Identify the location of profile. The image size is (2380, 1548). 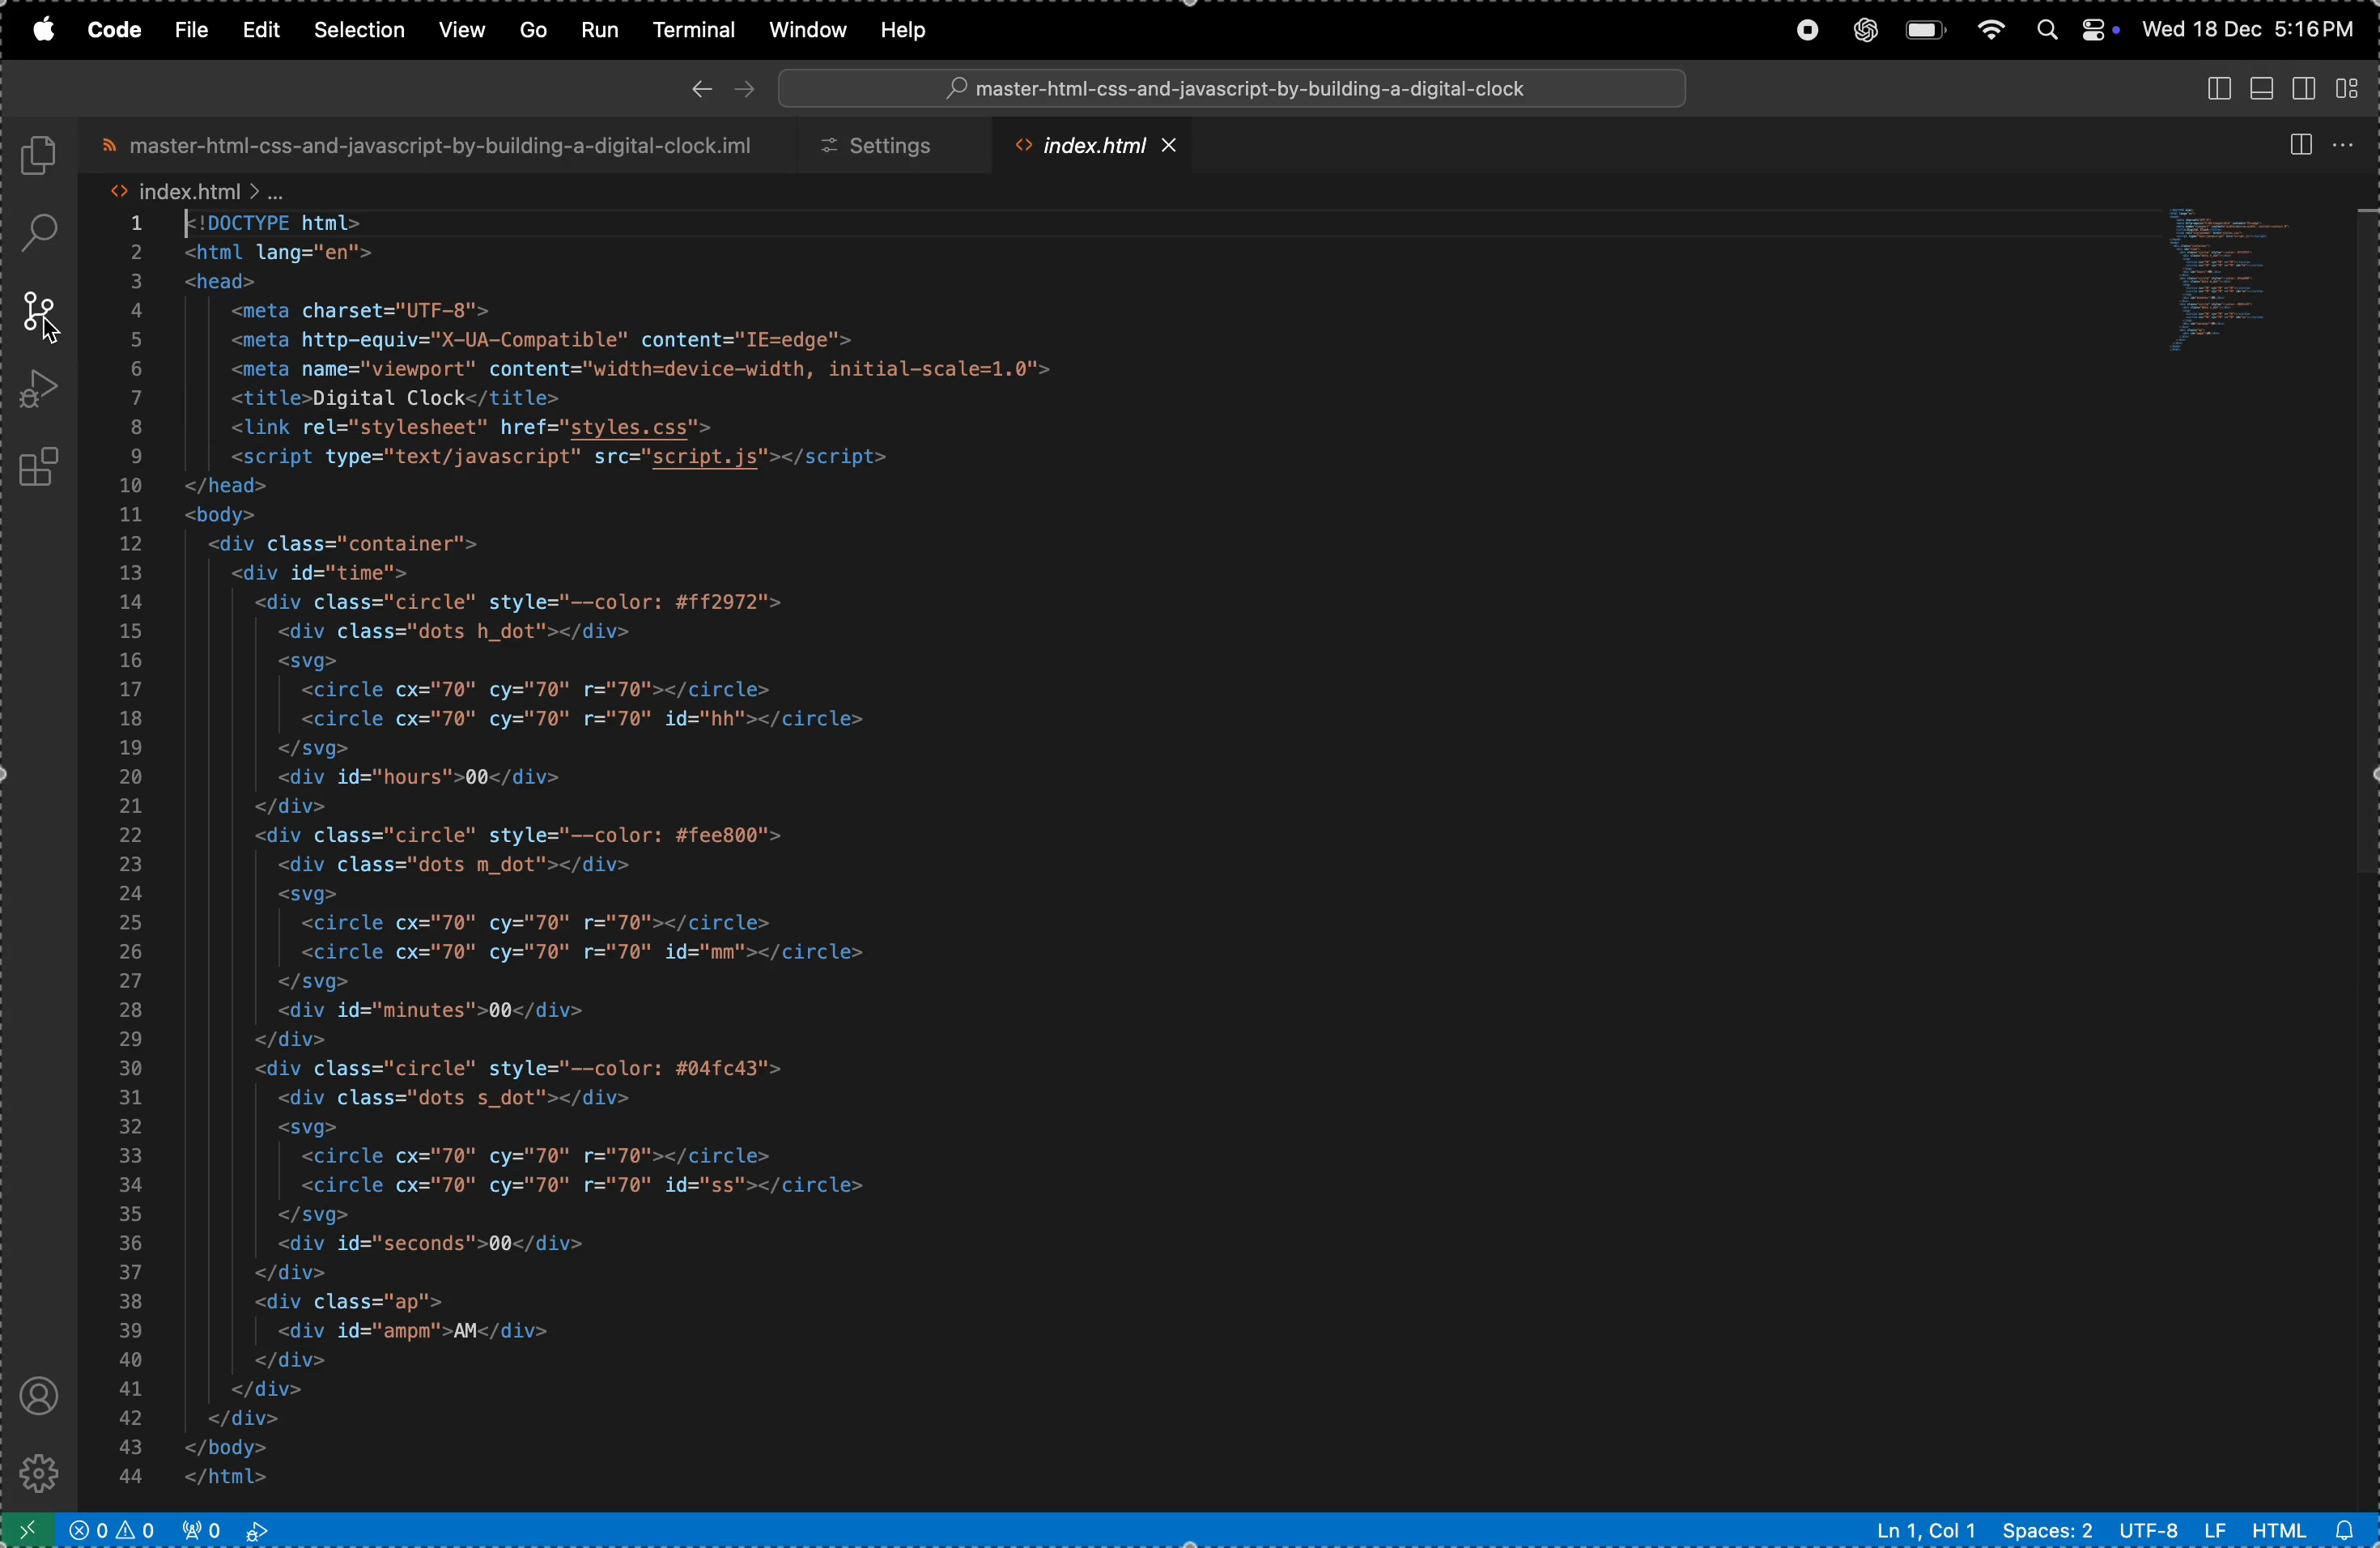
(34, 1392).